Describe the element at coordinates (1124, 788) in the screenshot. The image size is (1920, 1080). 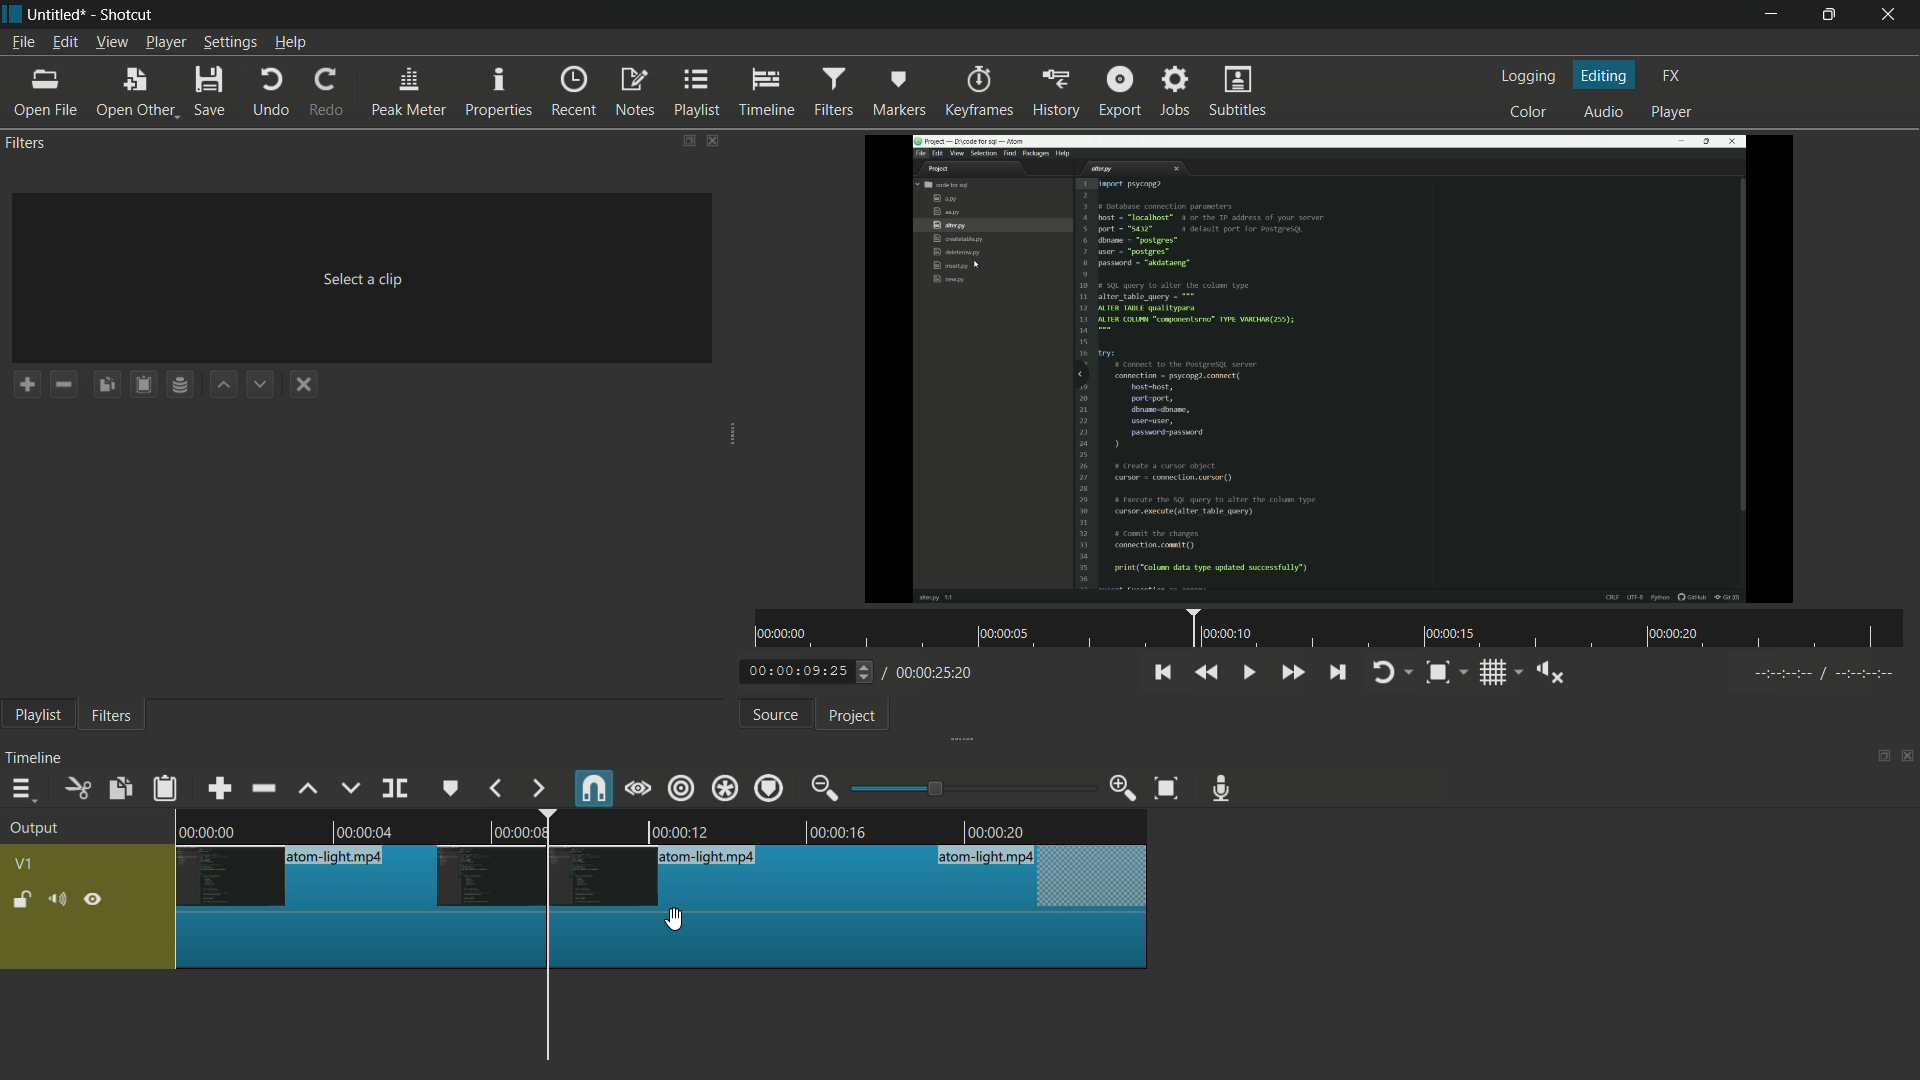
I see `zoom in` at that location.